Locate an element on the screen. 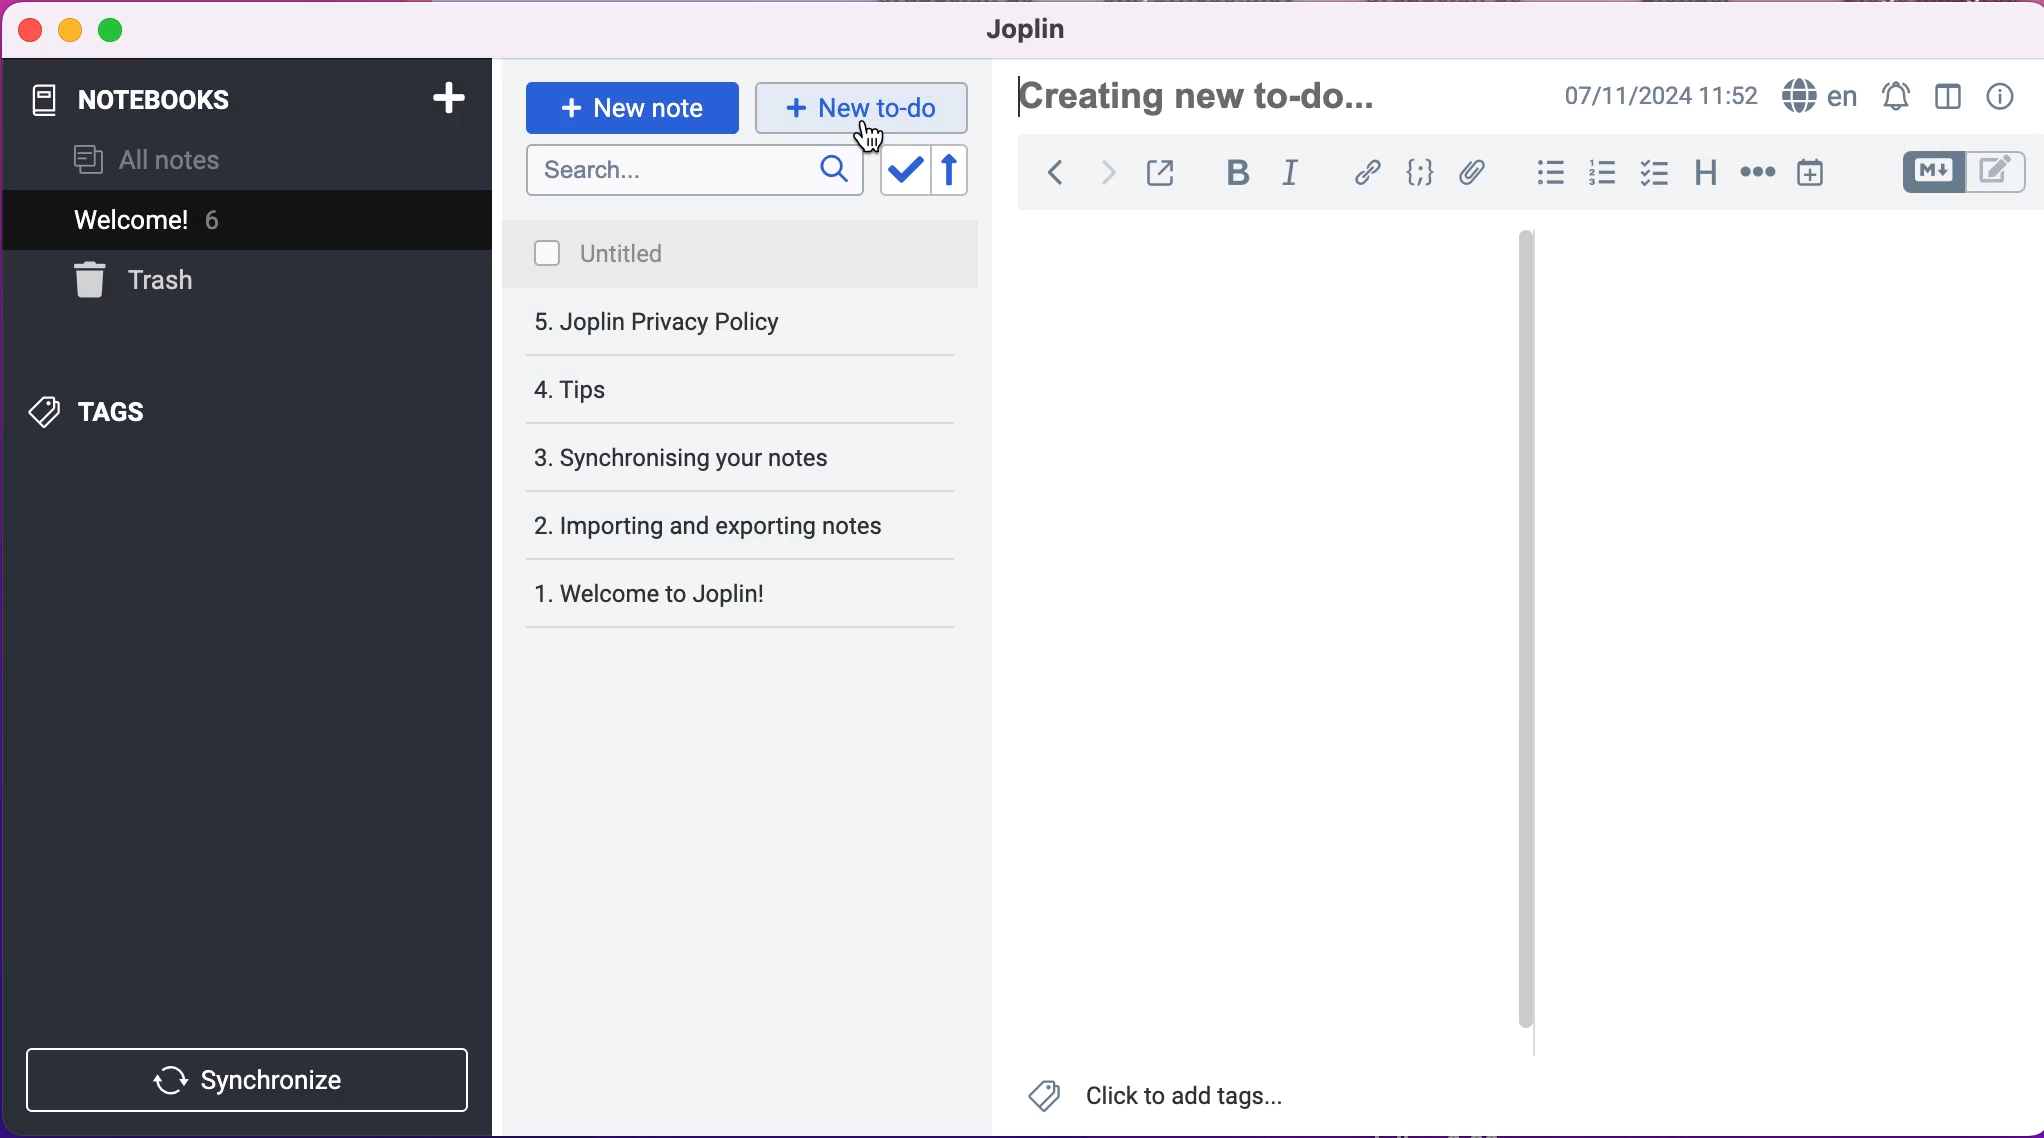 The width and height of the screenshot is (2044, 1138). importing and exporting notes is located at coordinates (751, 456).